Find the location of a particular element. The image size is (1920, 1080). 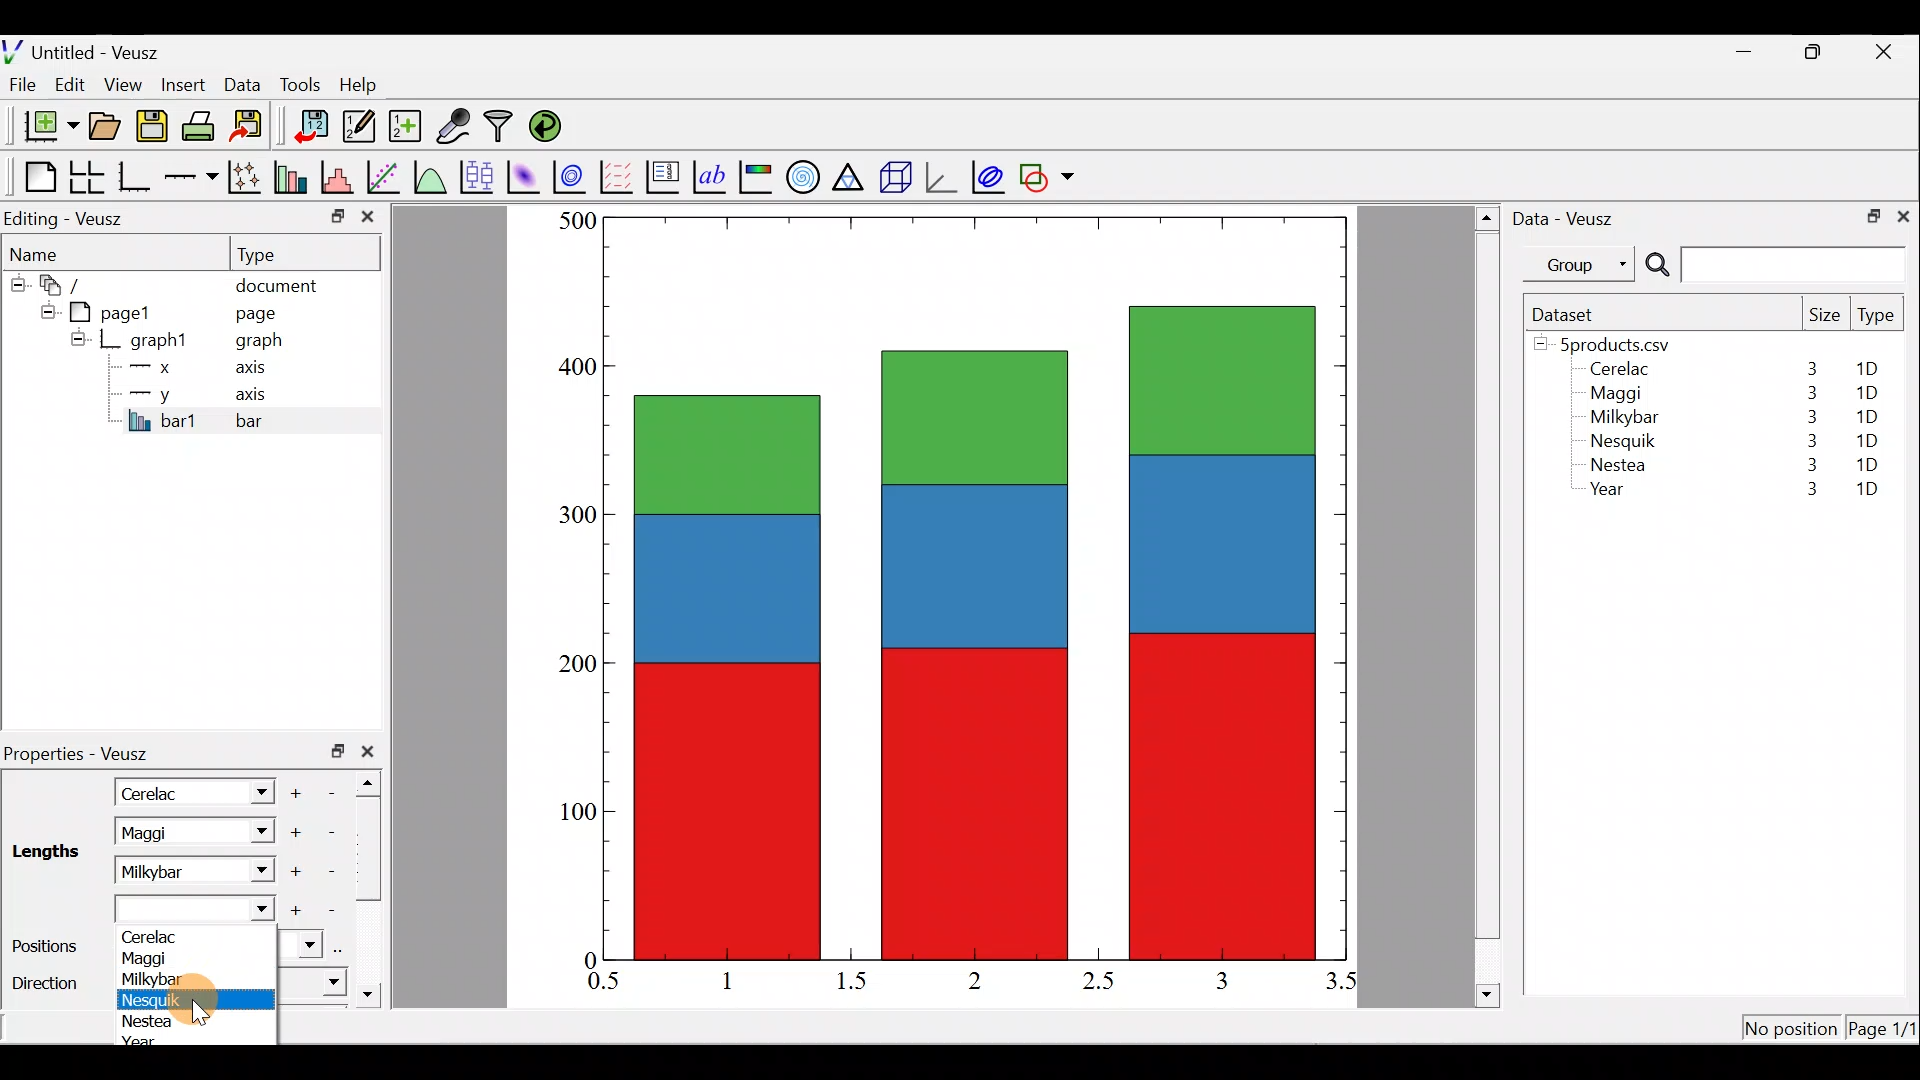

3 is located at coordinates (1808, 417).